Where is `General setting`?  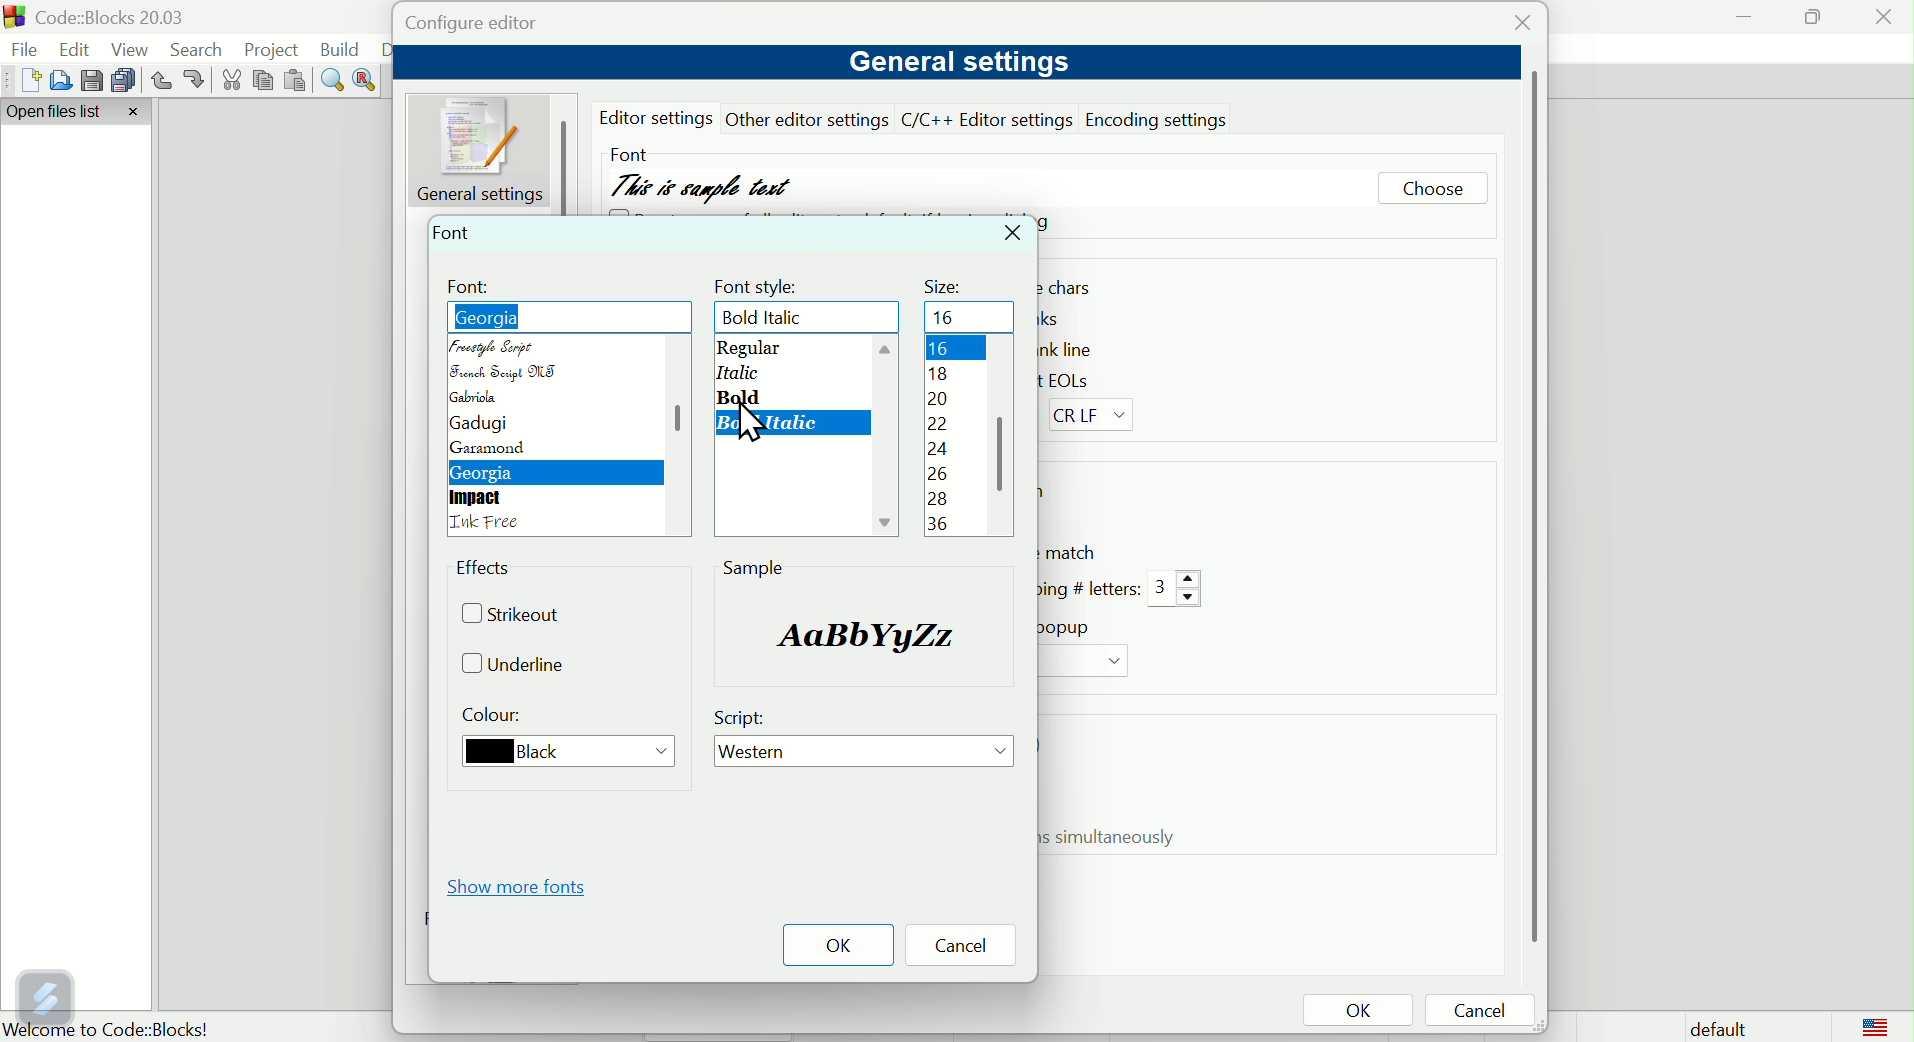
General setting is located at coordinates (484, 149).